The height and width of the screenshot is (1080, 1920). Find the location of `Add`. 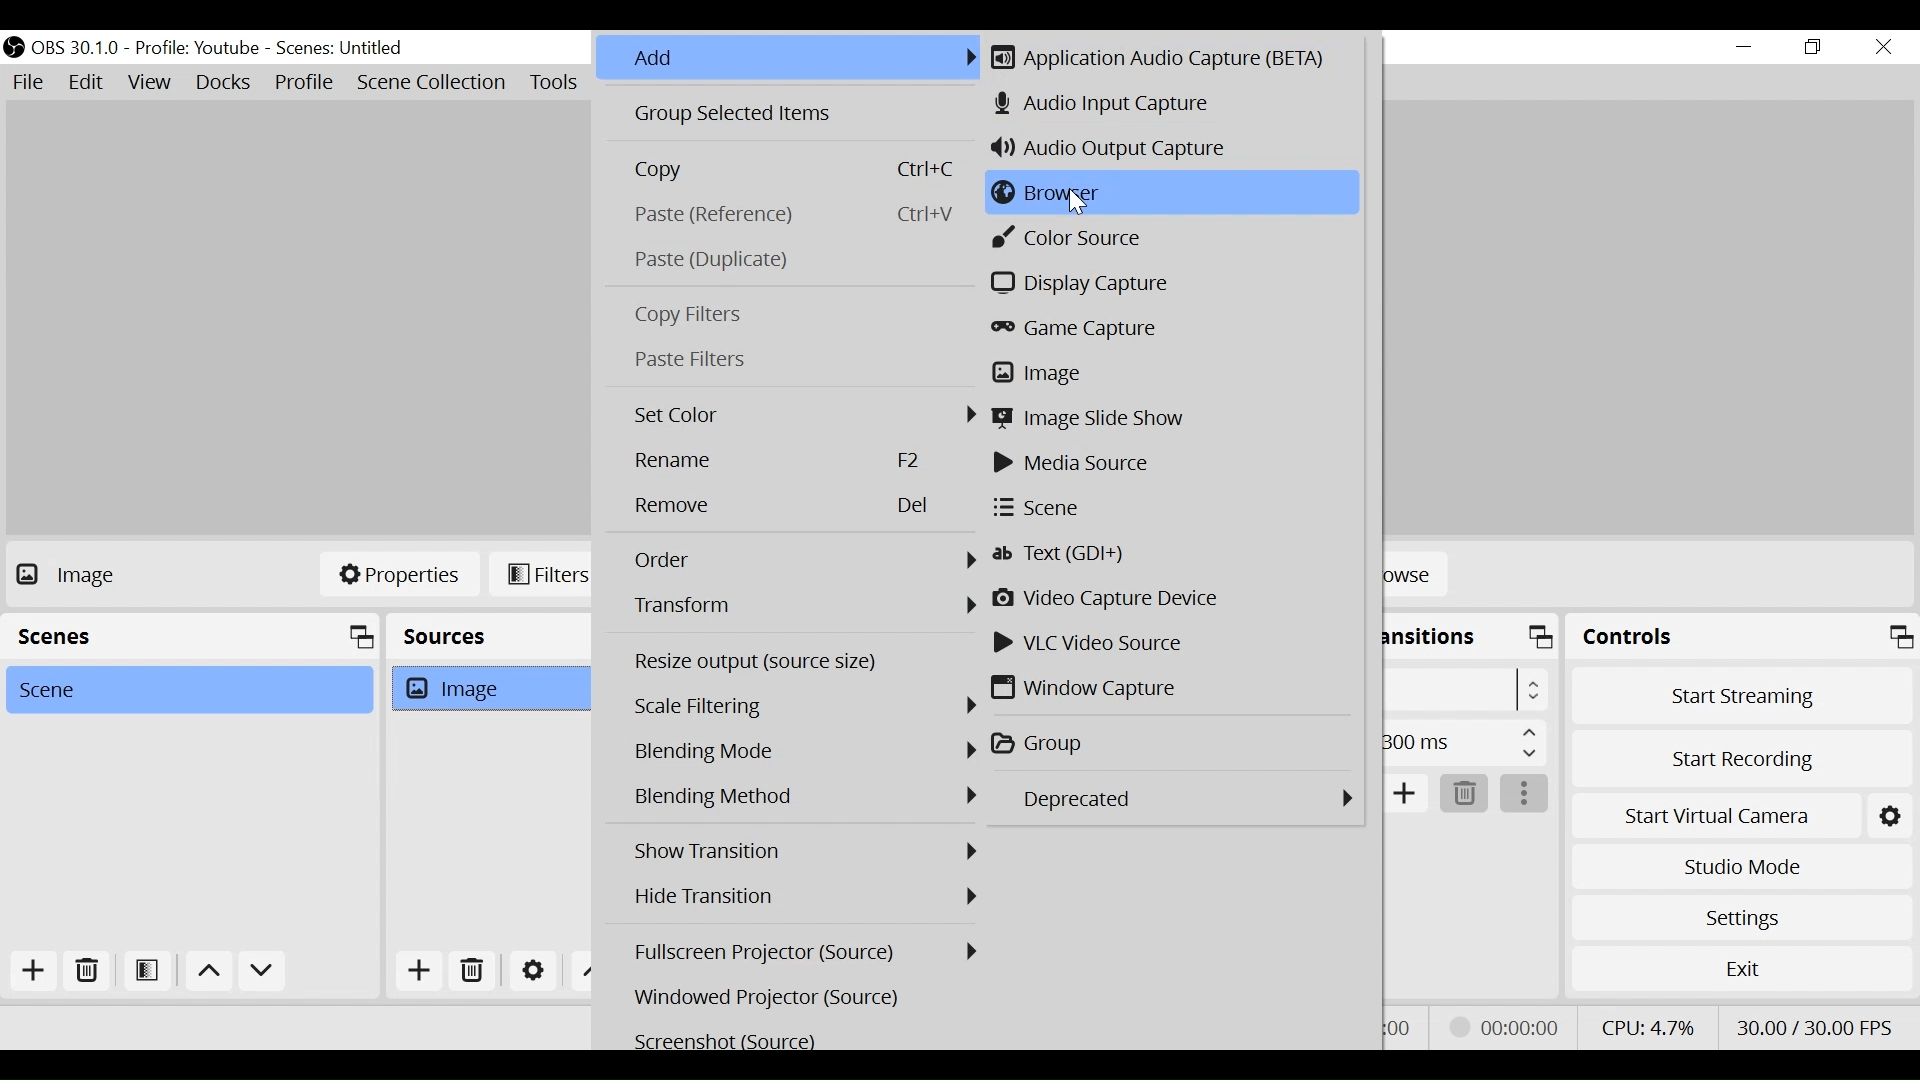

Add is located at coordinates (790, 54).